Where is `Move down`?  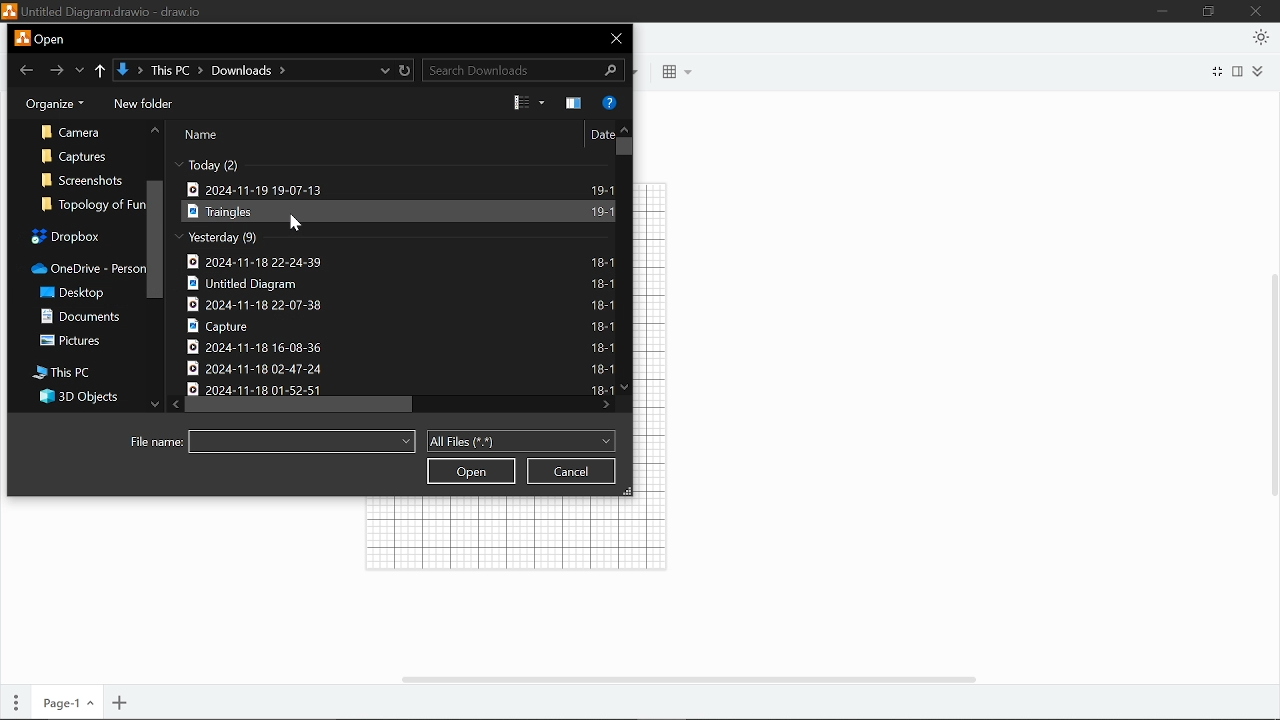
Move down is located at coordinates (151, 405).